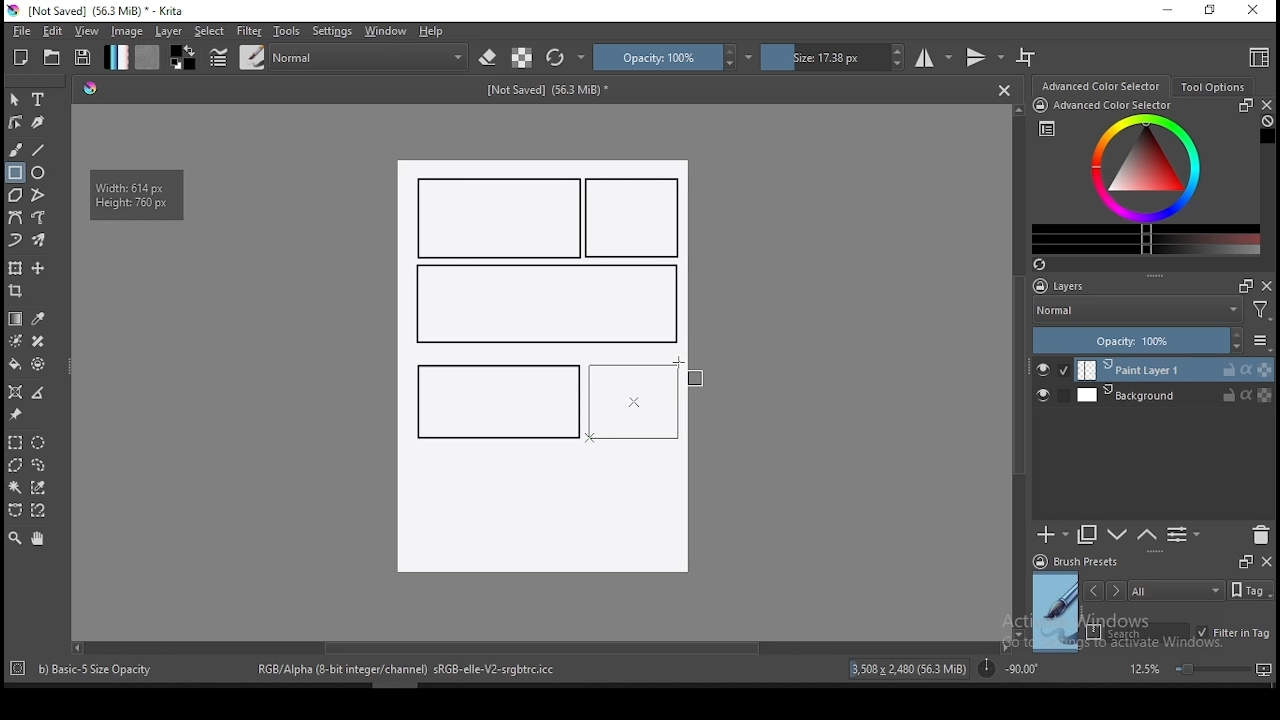 Image resolution: width=1280 pixels, height=720 pixels. What do you see at coordinates (1118, 537) in the screenshot?
I see `move layer one step up` at bounding box center [1118, 537].